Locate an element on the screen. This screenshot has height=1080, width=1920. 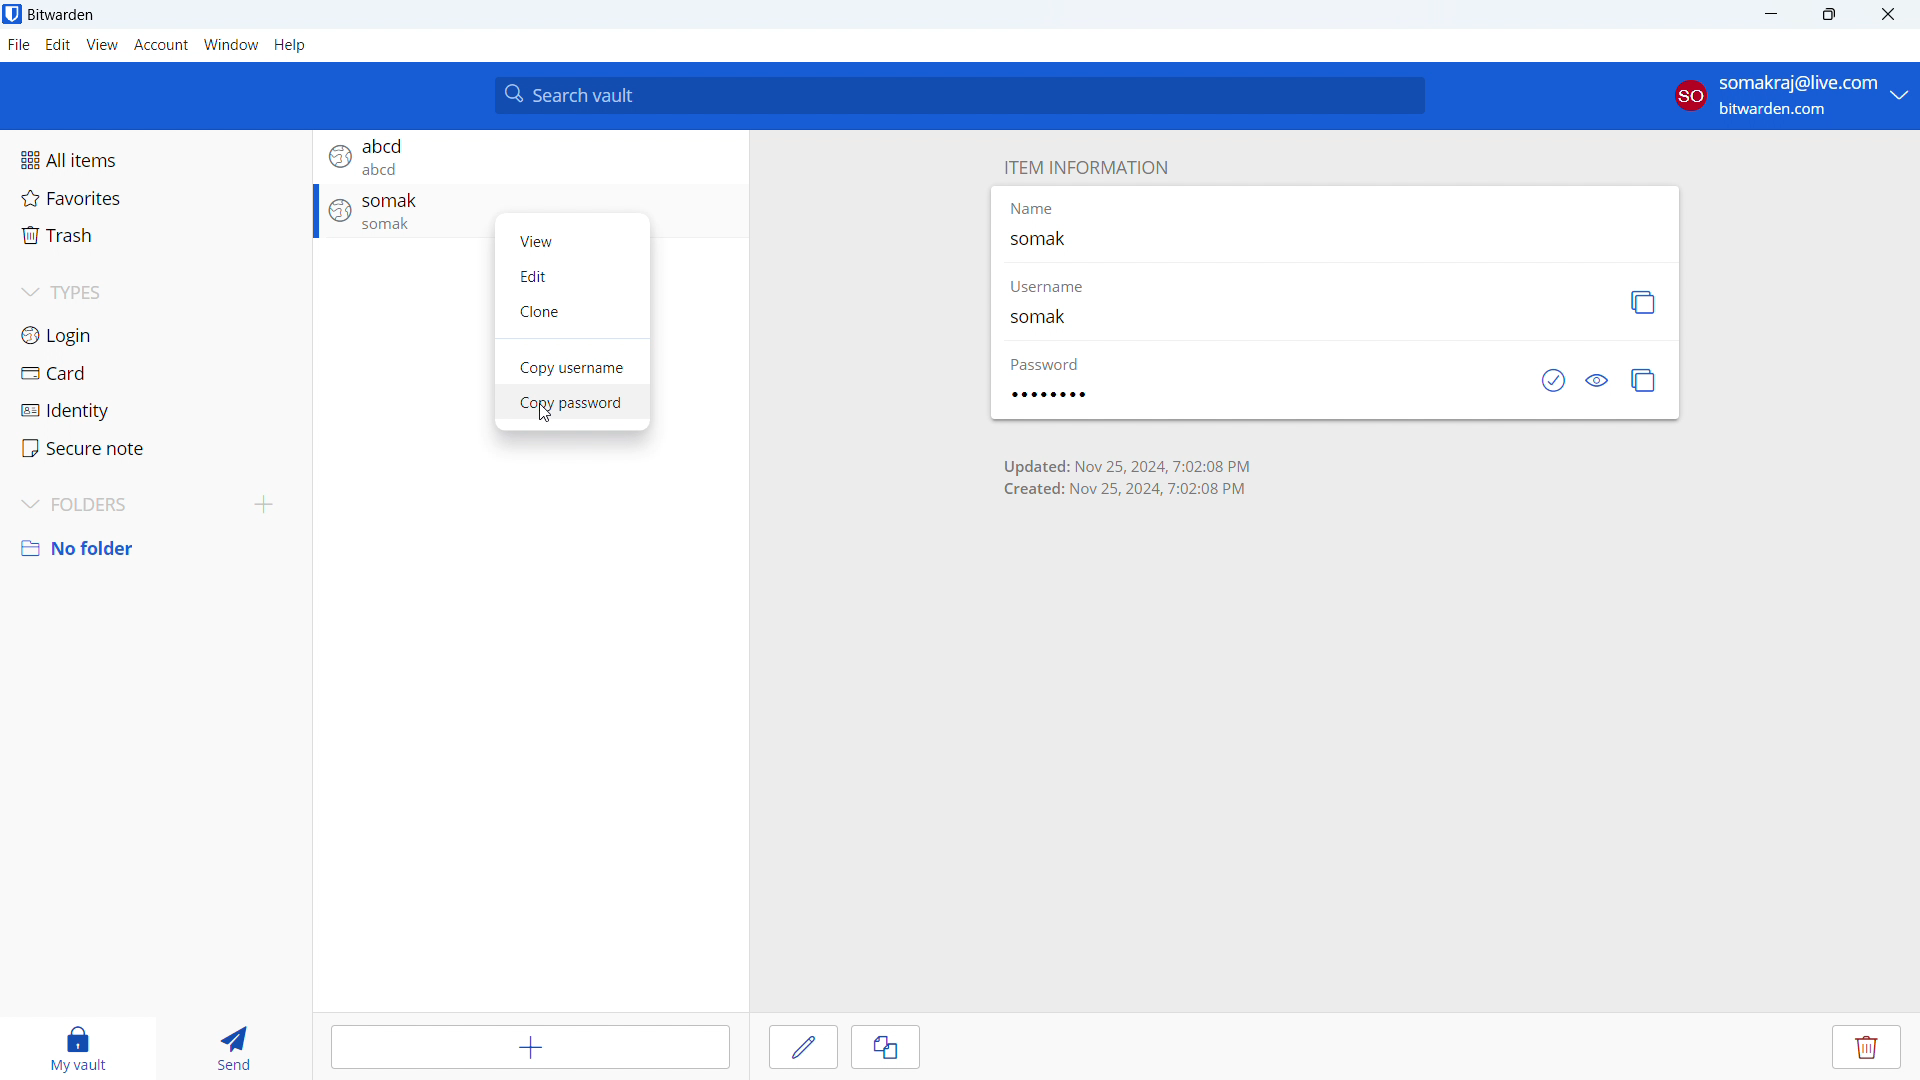
clone is located at coordinates (573, 309).